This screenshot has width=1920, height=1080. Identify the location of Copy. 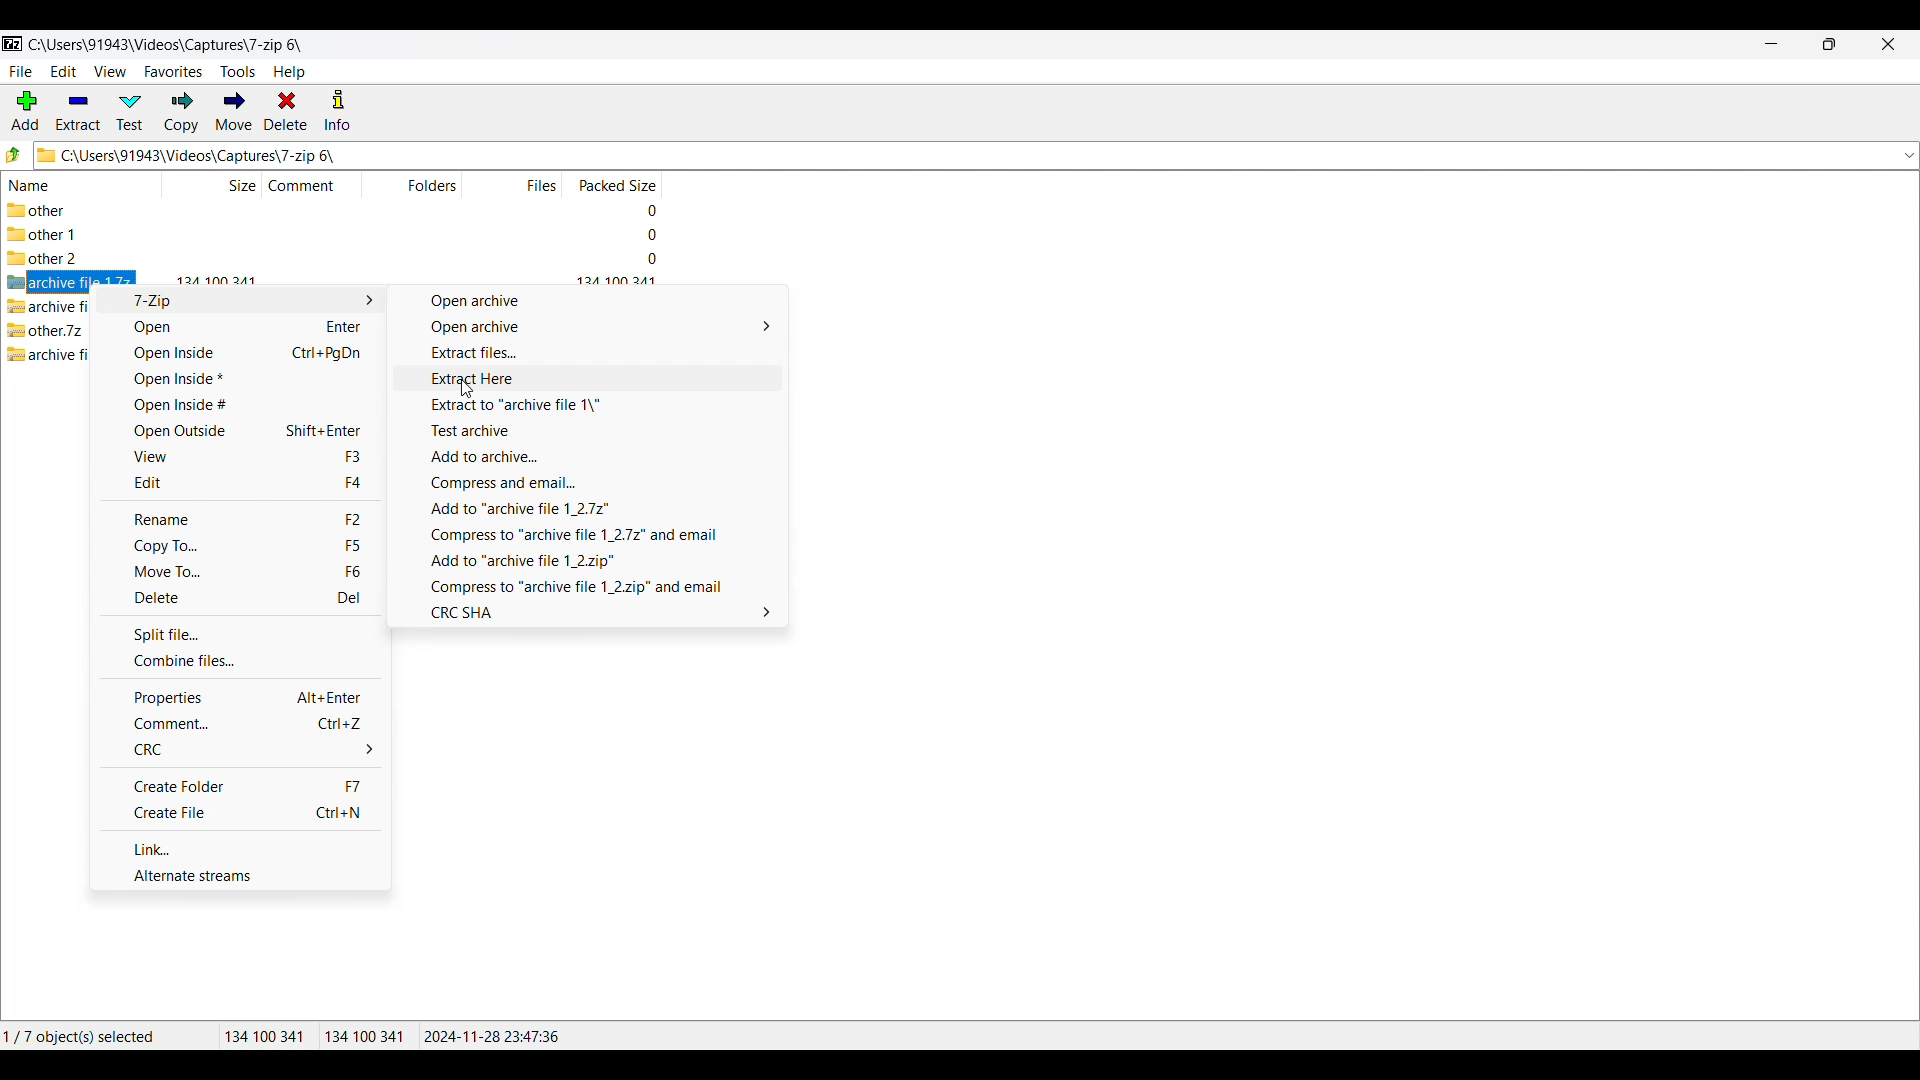
(181, 112).